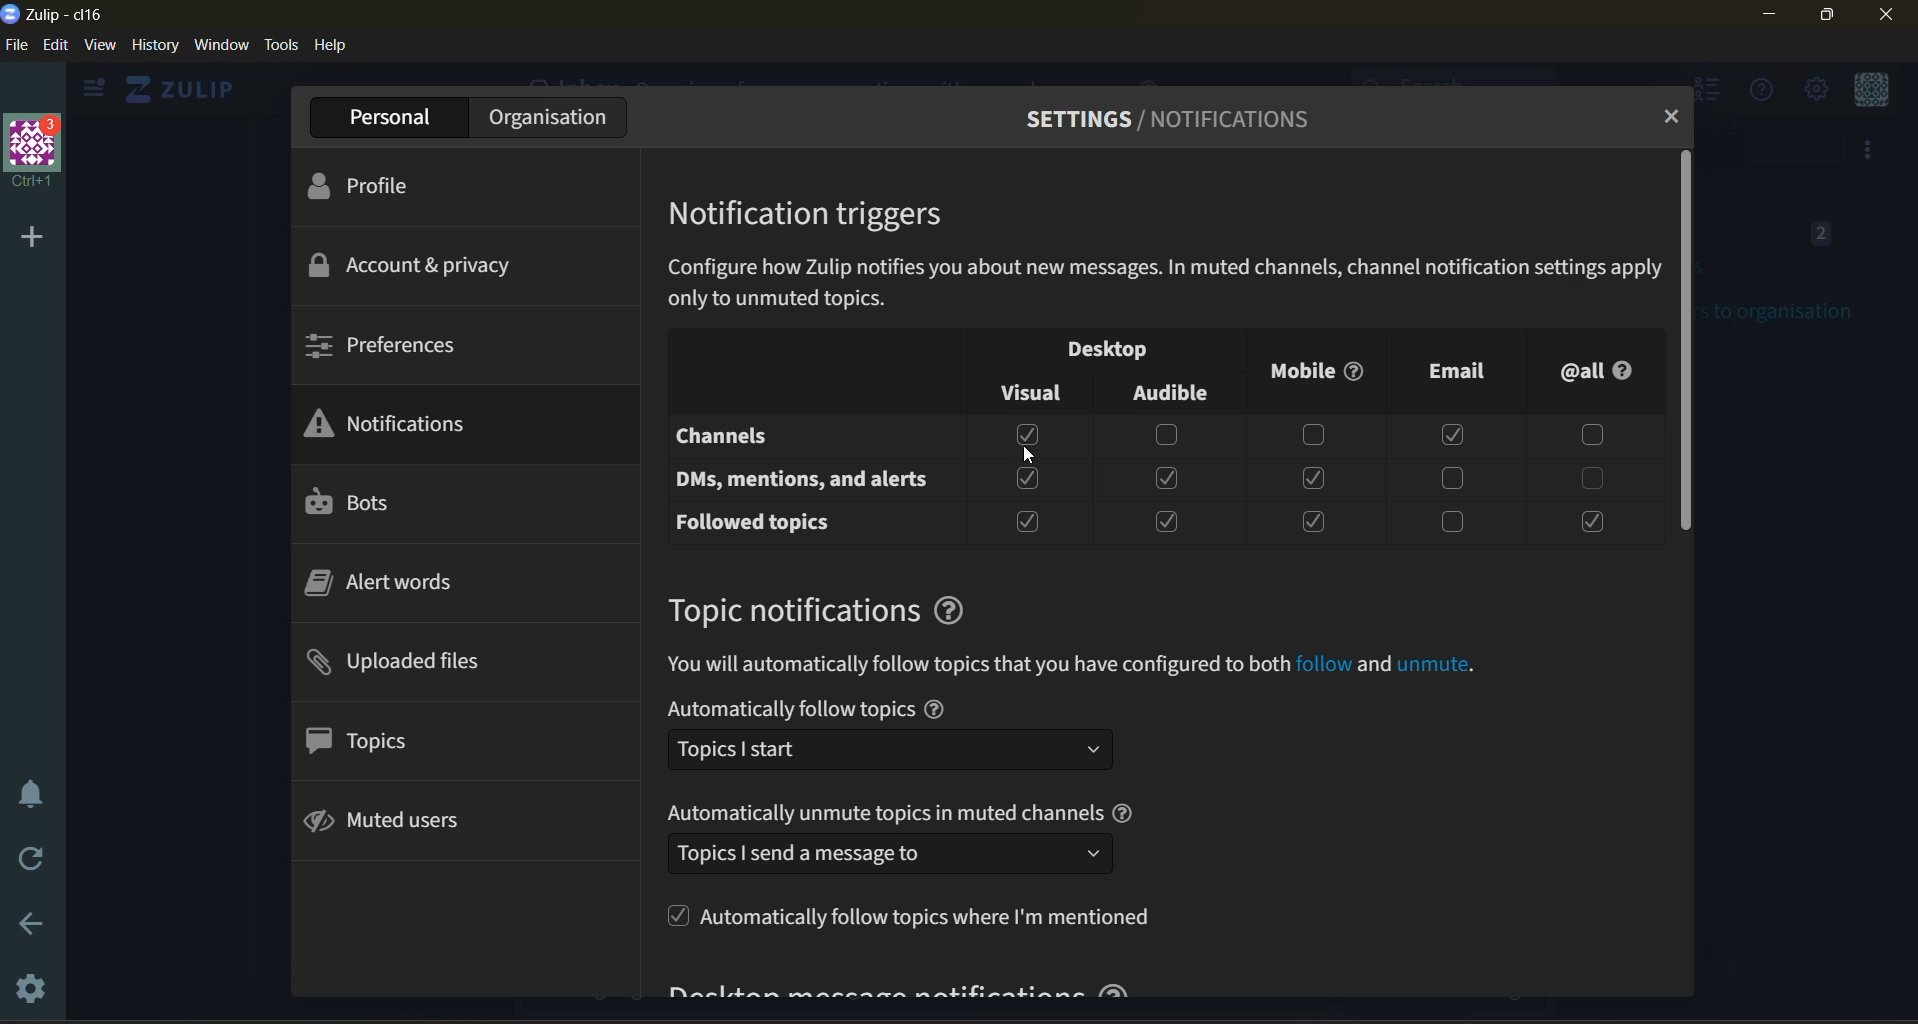 Image resolution: width=1918 pixels, height=1024 pixels. Describe the element at coordinates (28, 791) in the screenshot. I see `enable do not disturb` at that location.